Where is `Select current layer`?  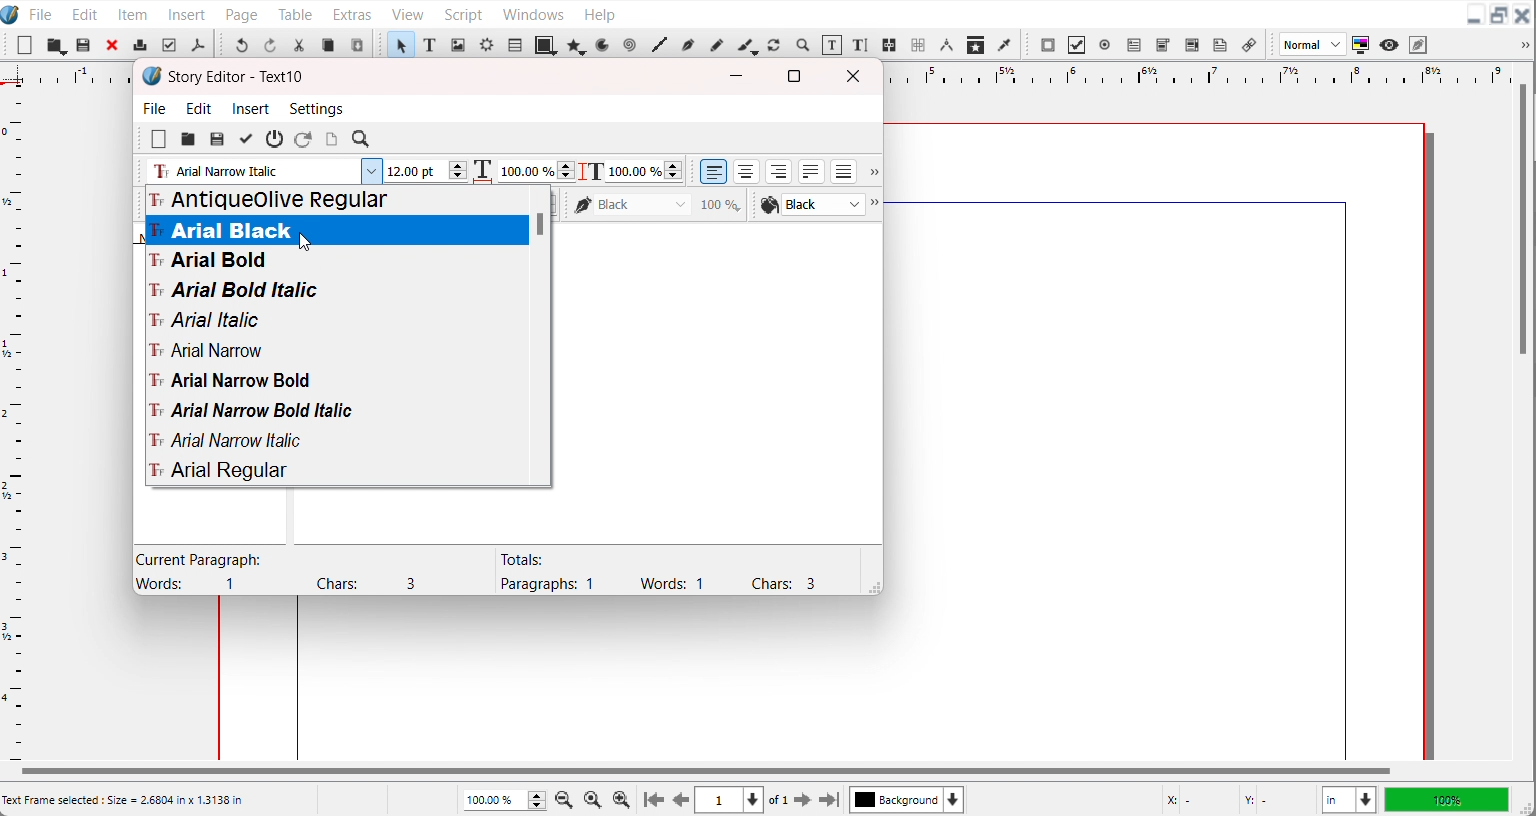
Select current layer is located at coordinates (907, 799).